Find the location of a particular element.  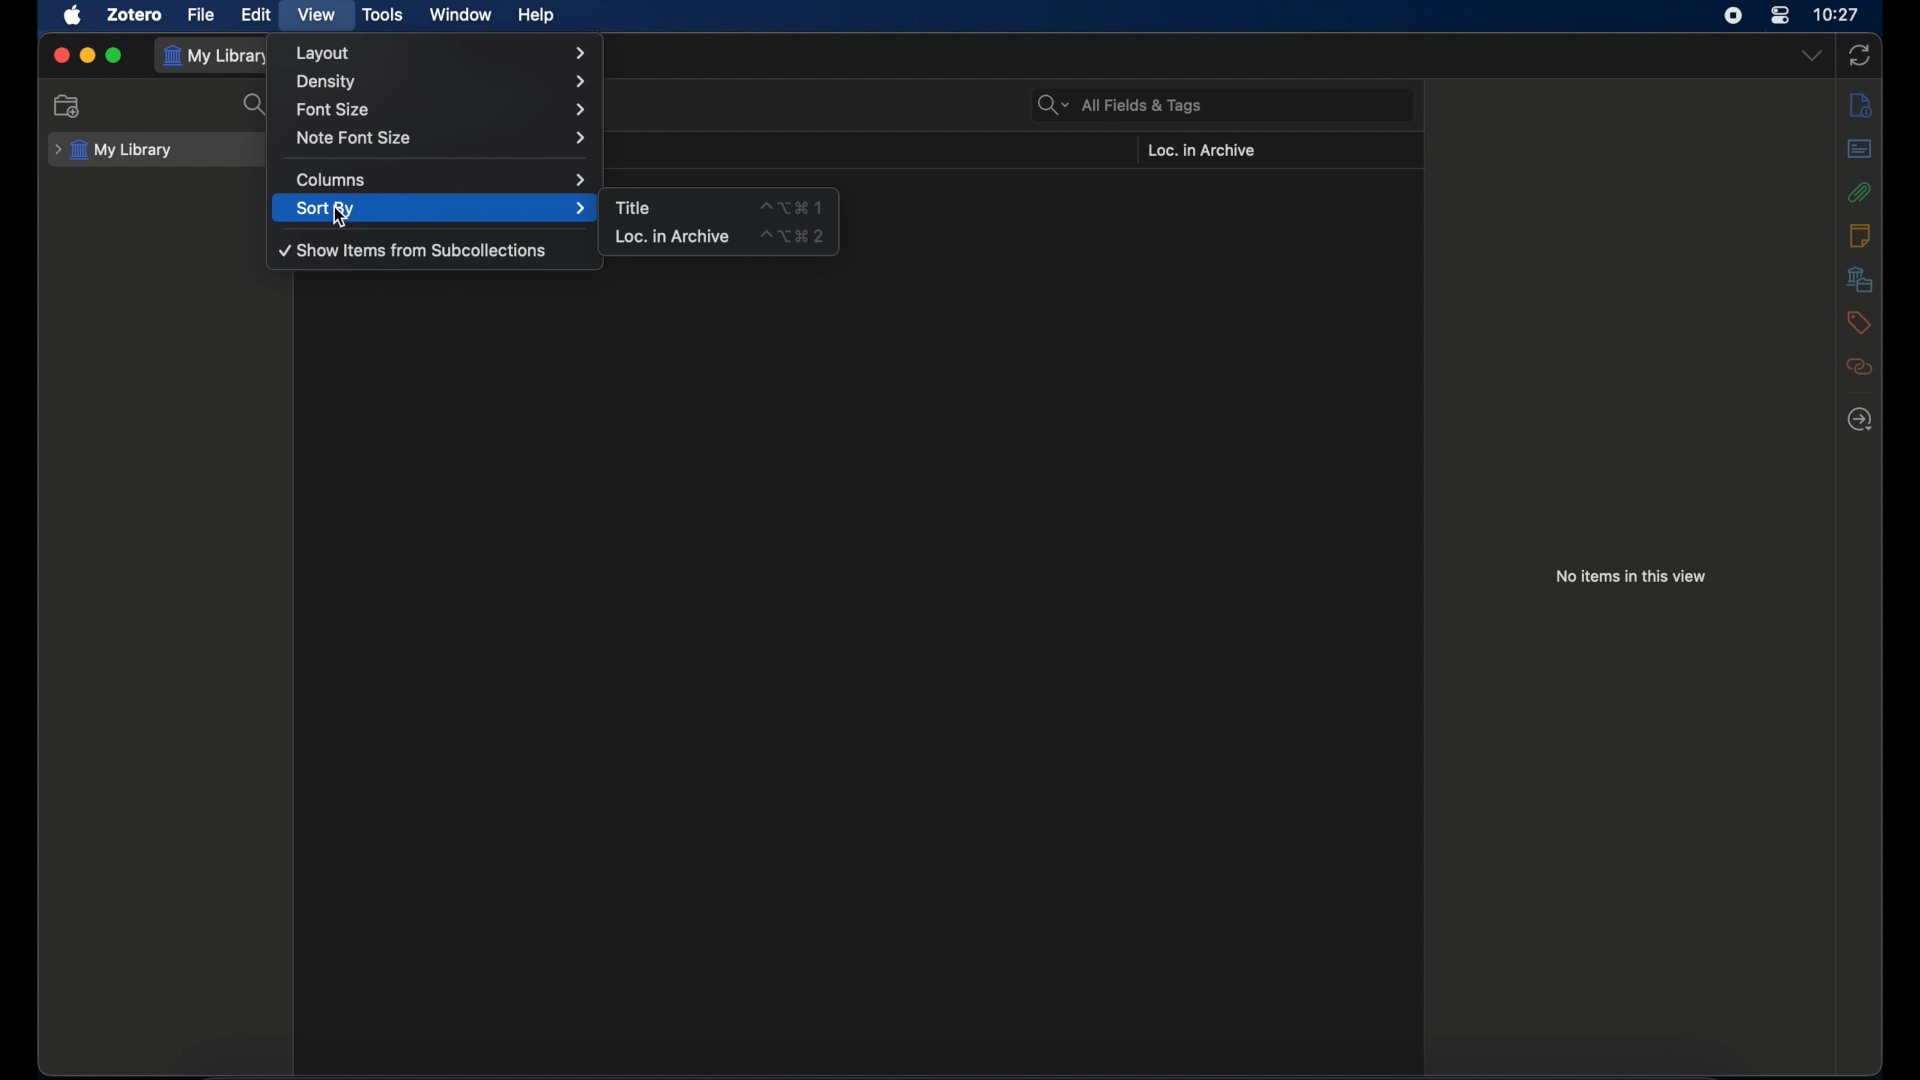

help is located at coordinates (538, 16).